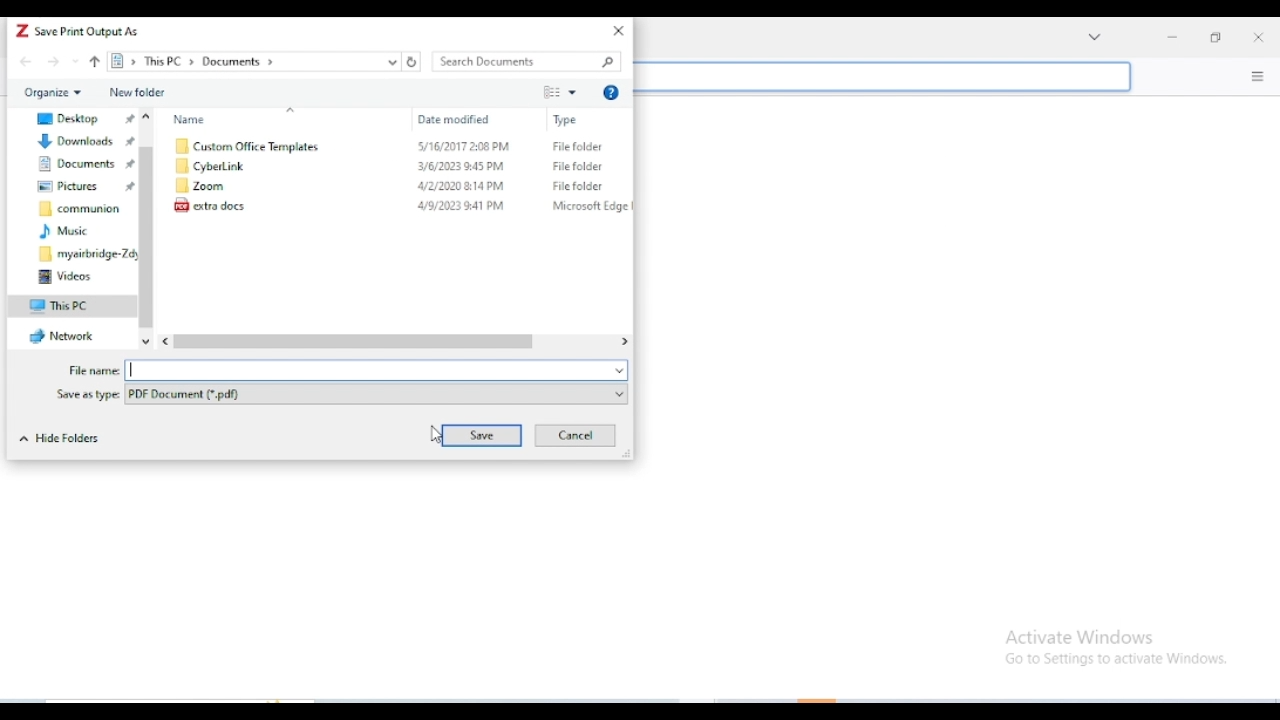  What do you see at coordinates (86, 253) in the screenshot?
I see `myairbridge-Zdy` at bounding box center [86, 253].